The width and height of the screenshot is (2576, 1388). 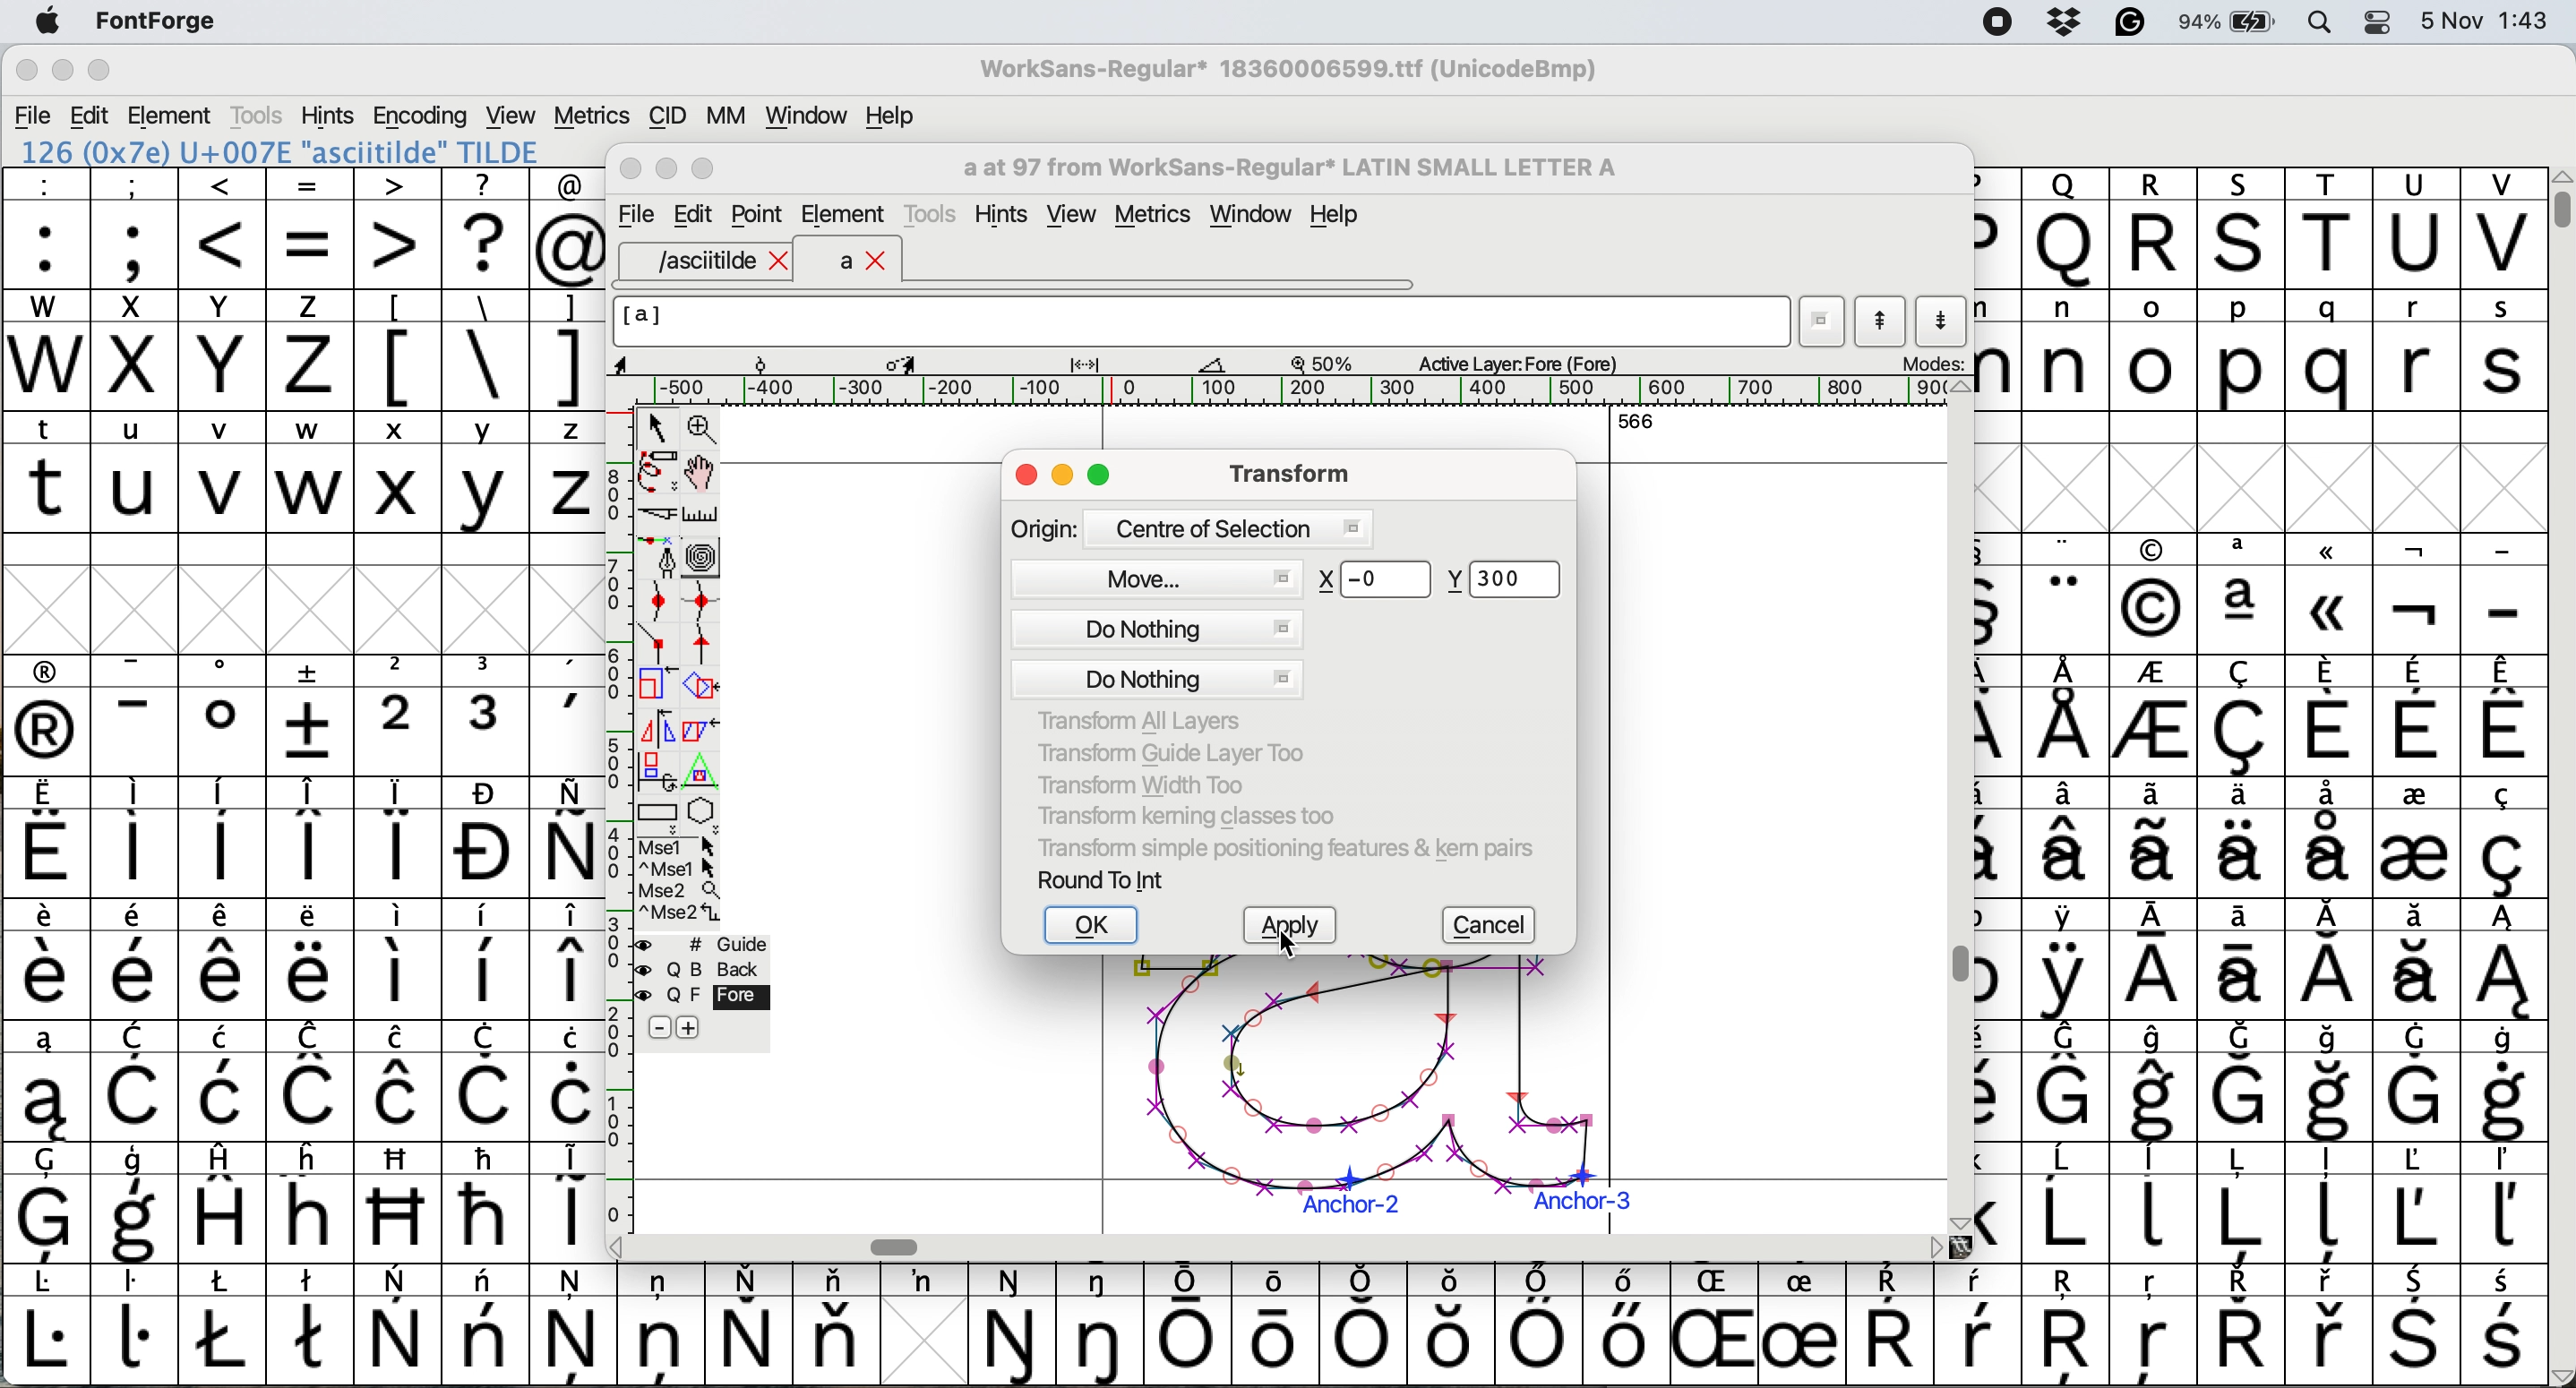 What do you see at coordinates (2334, 1083) in the screenshot?
I see `symbol` at bounding box center [2334, 1083].